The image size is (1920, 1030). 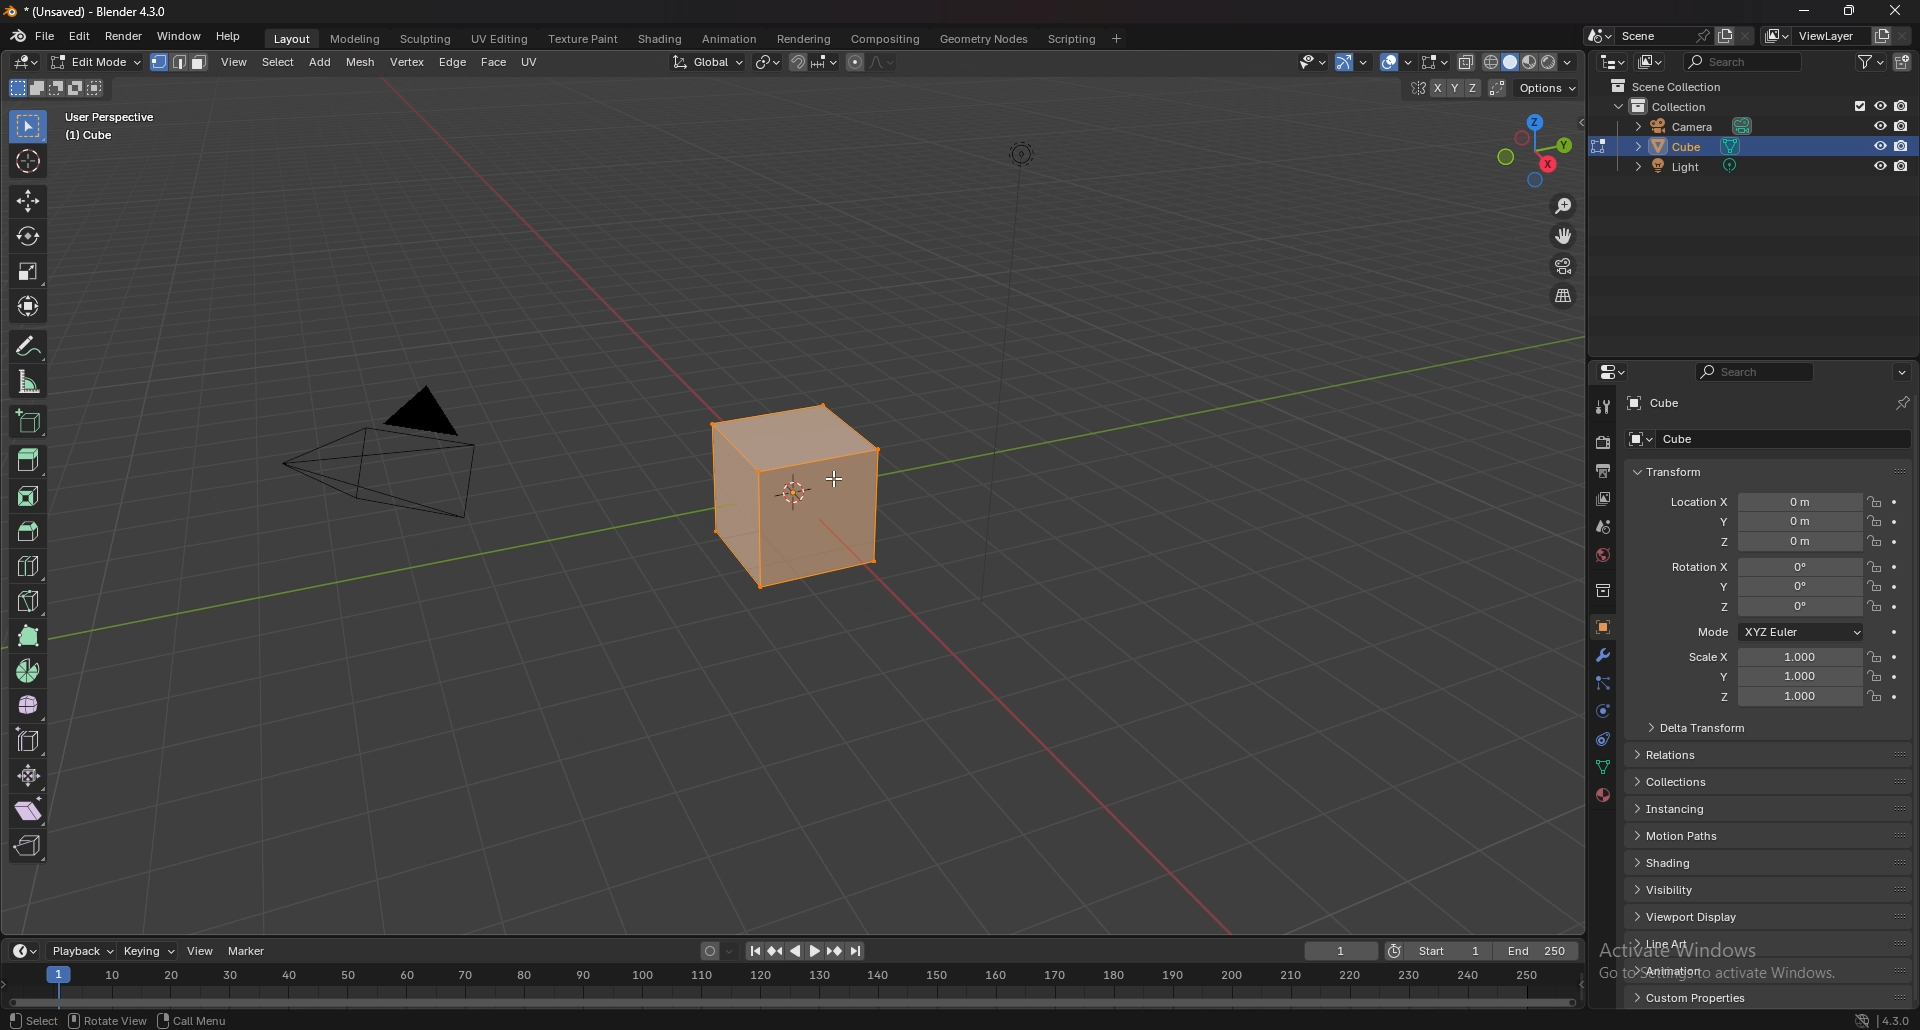 What do you see at coordinates (1861, 1018) in the screenshot?
I see `network` at bounding box center [1861, 1018].